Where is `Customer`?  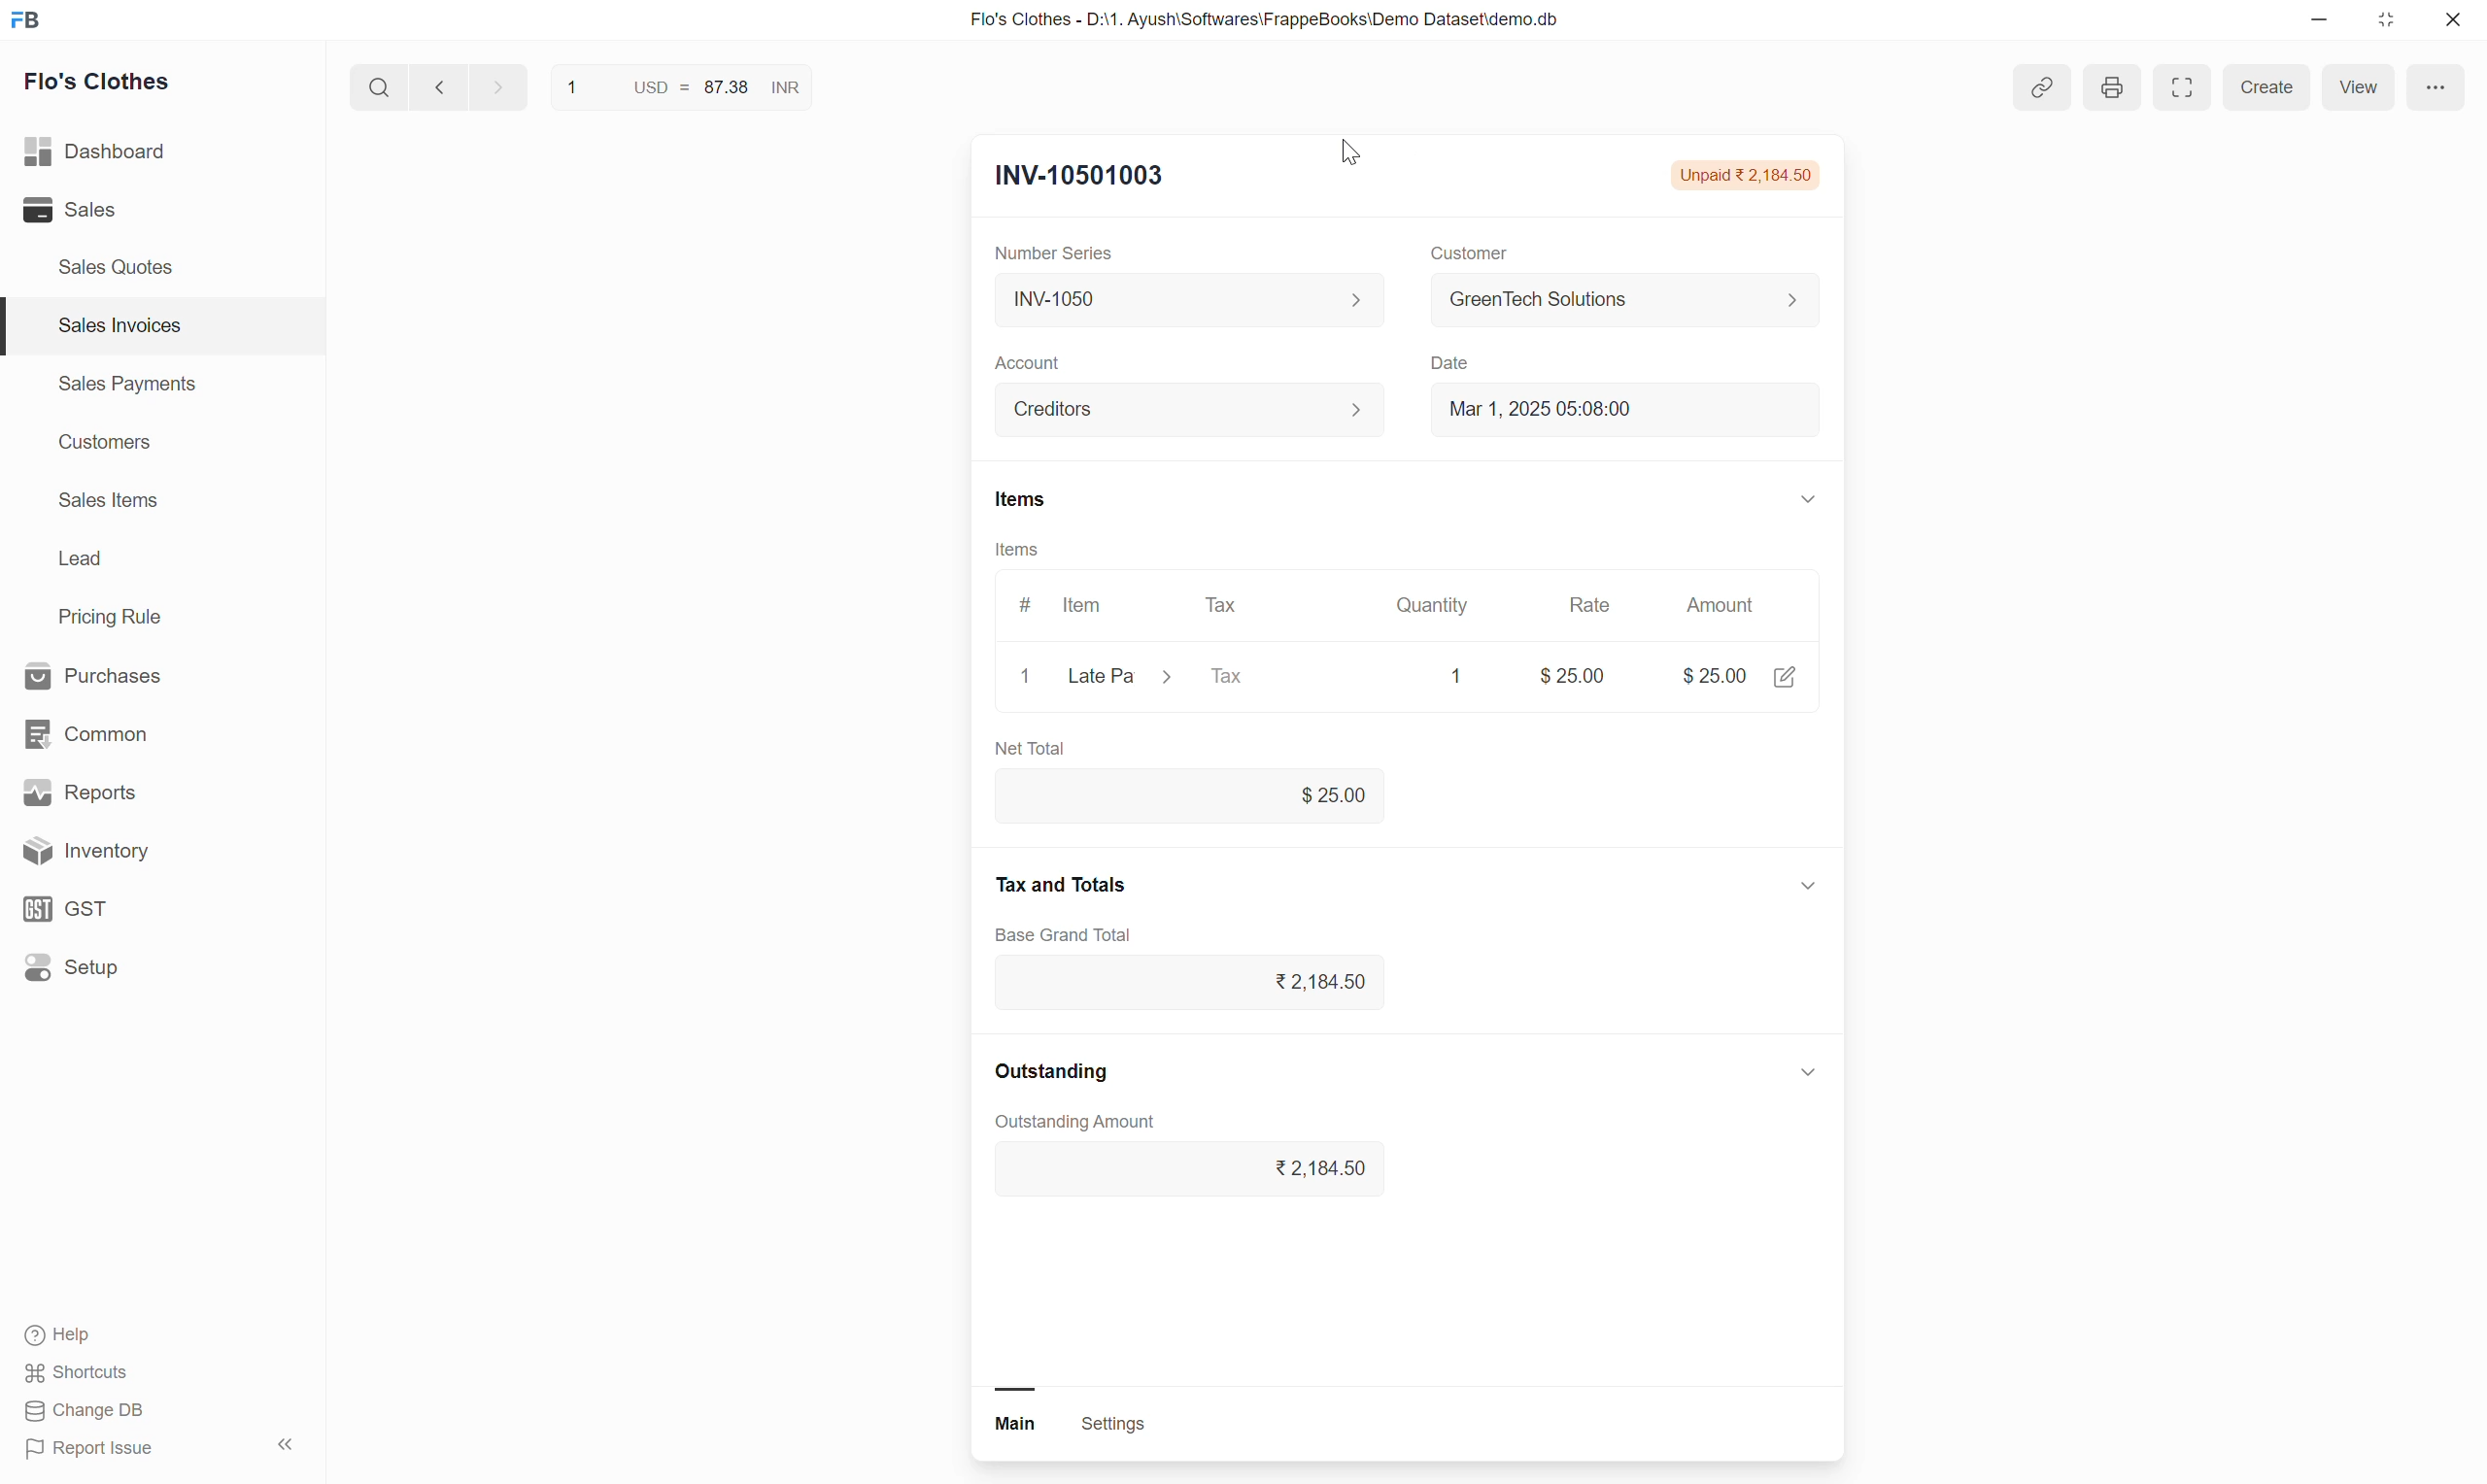
Customer is located at coordinates (1460, 254).